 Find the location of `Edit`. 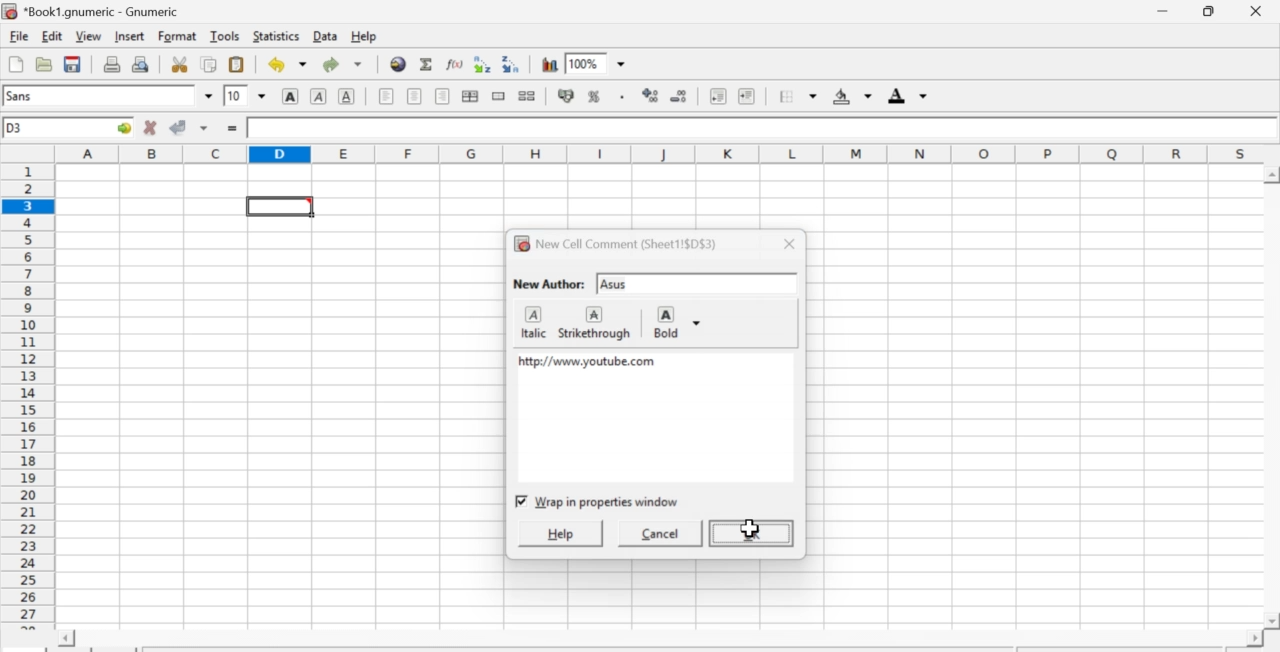

Edit is located at coordinates (53, 35).